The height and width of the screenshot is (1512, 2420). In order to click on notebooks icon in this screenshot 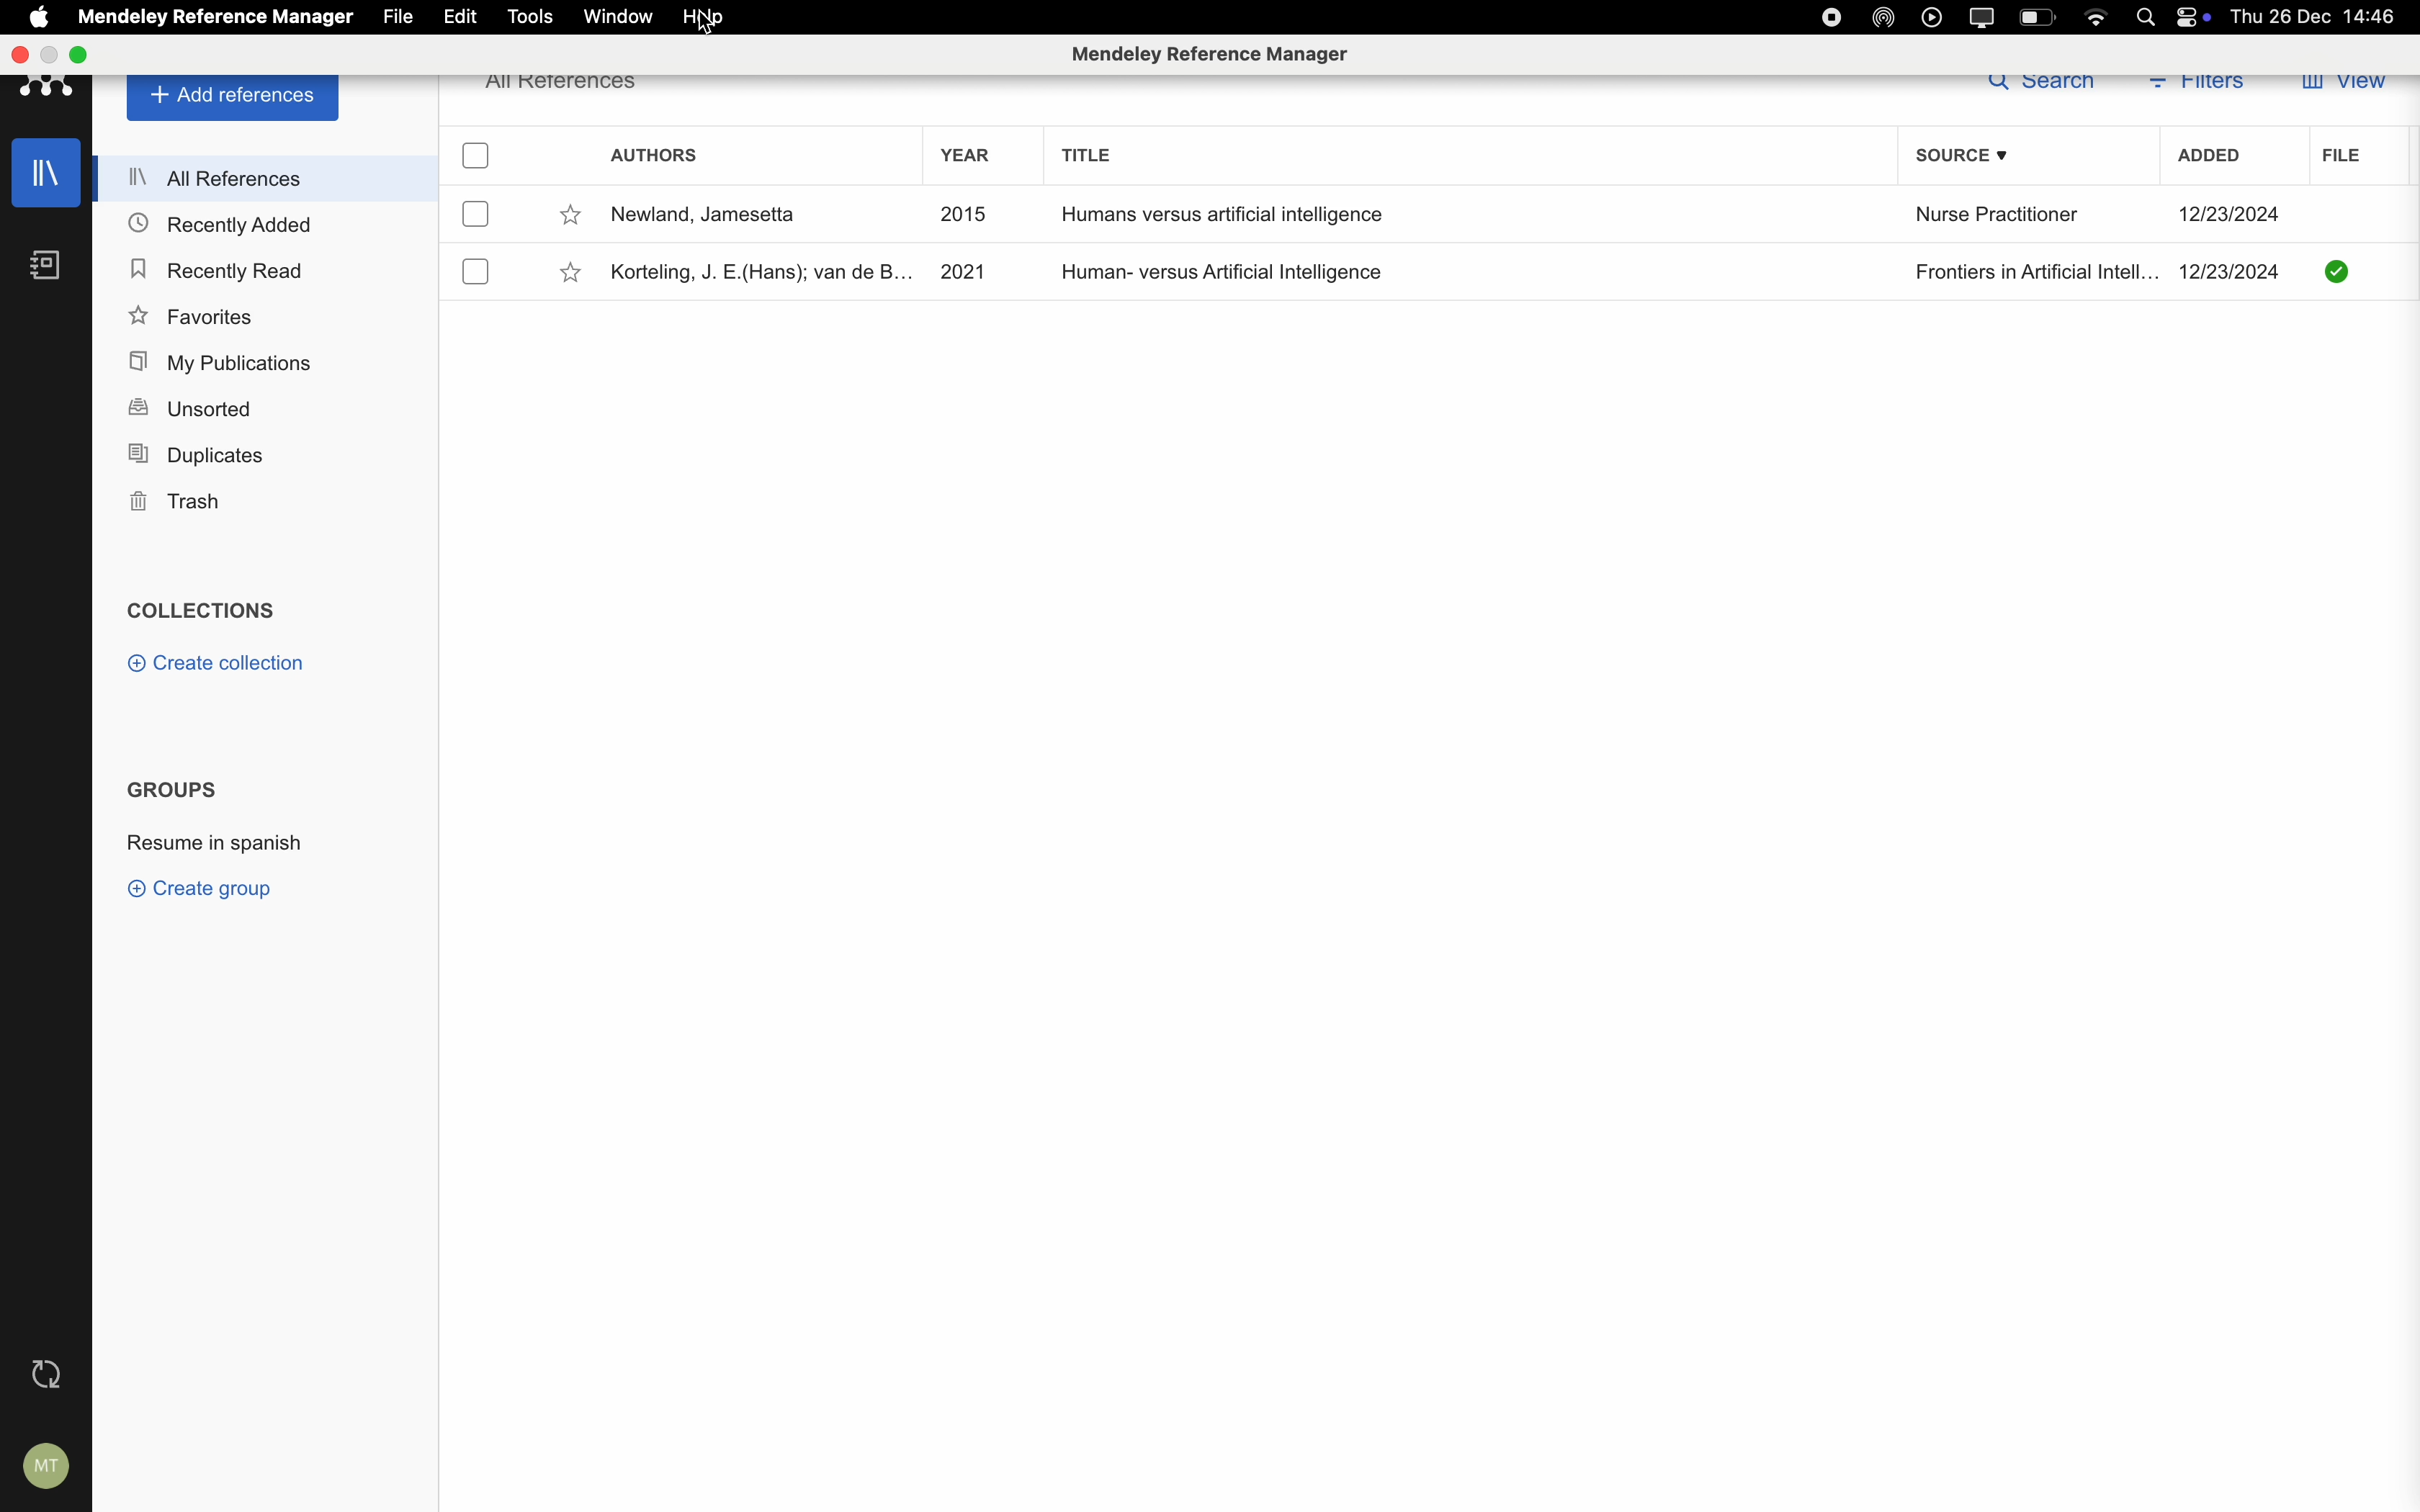, I will do `click(50, 267)`.